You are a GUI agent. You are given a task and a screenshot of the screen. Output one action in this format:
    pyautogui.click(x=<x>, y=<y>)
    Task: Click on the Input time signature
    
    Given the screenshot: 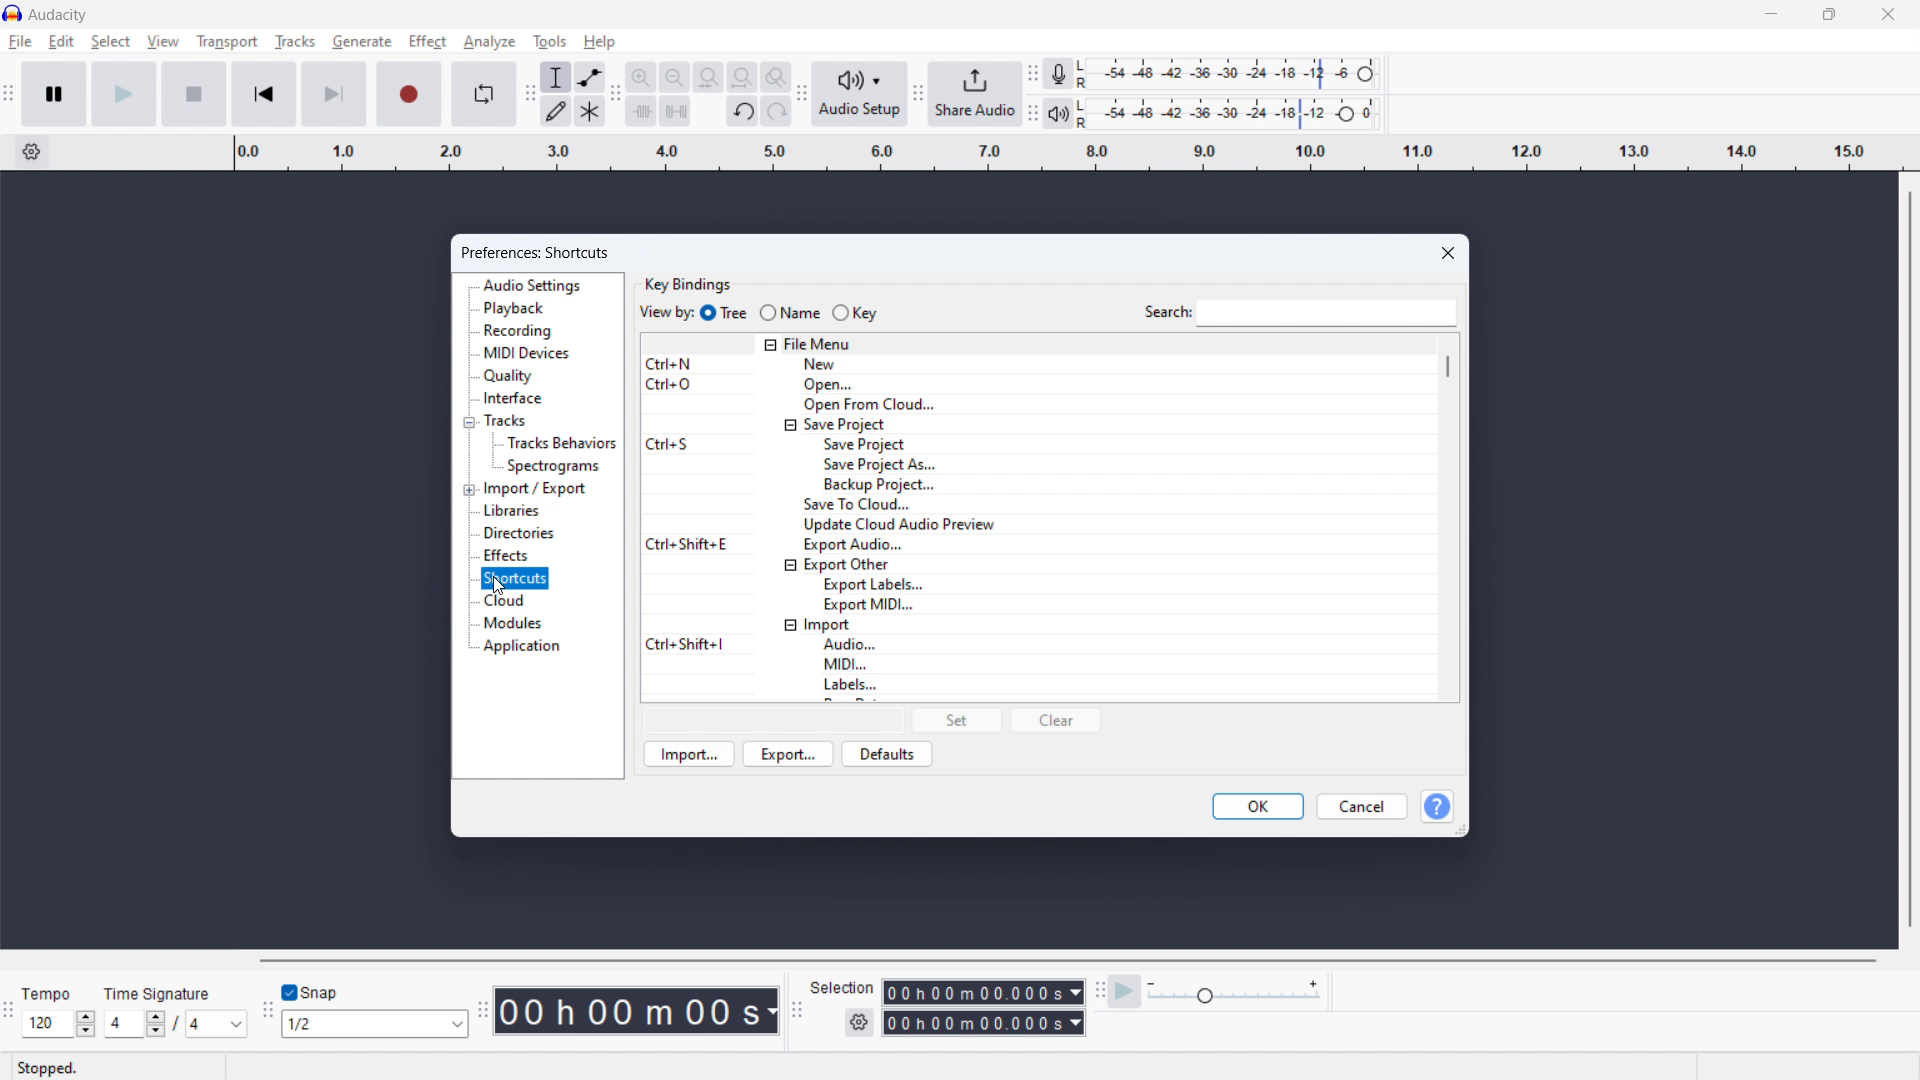 What is the action you would take?
    pyautogui.click(x=122, y=1025)
    